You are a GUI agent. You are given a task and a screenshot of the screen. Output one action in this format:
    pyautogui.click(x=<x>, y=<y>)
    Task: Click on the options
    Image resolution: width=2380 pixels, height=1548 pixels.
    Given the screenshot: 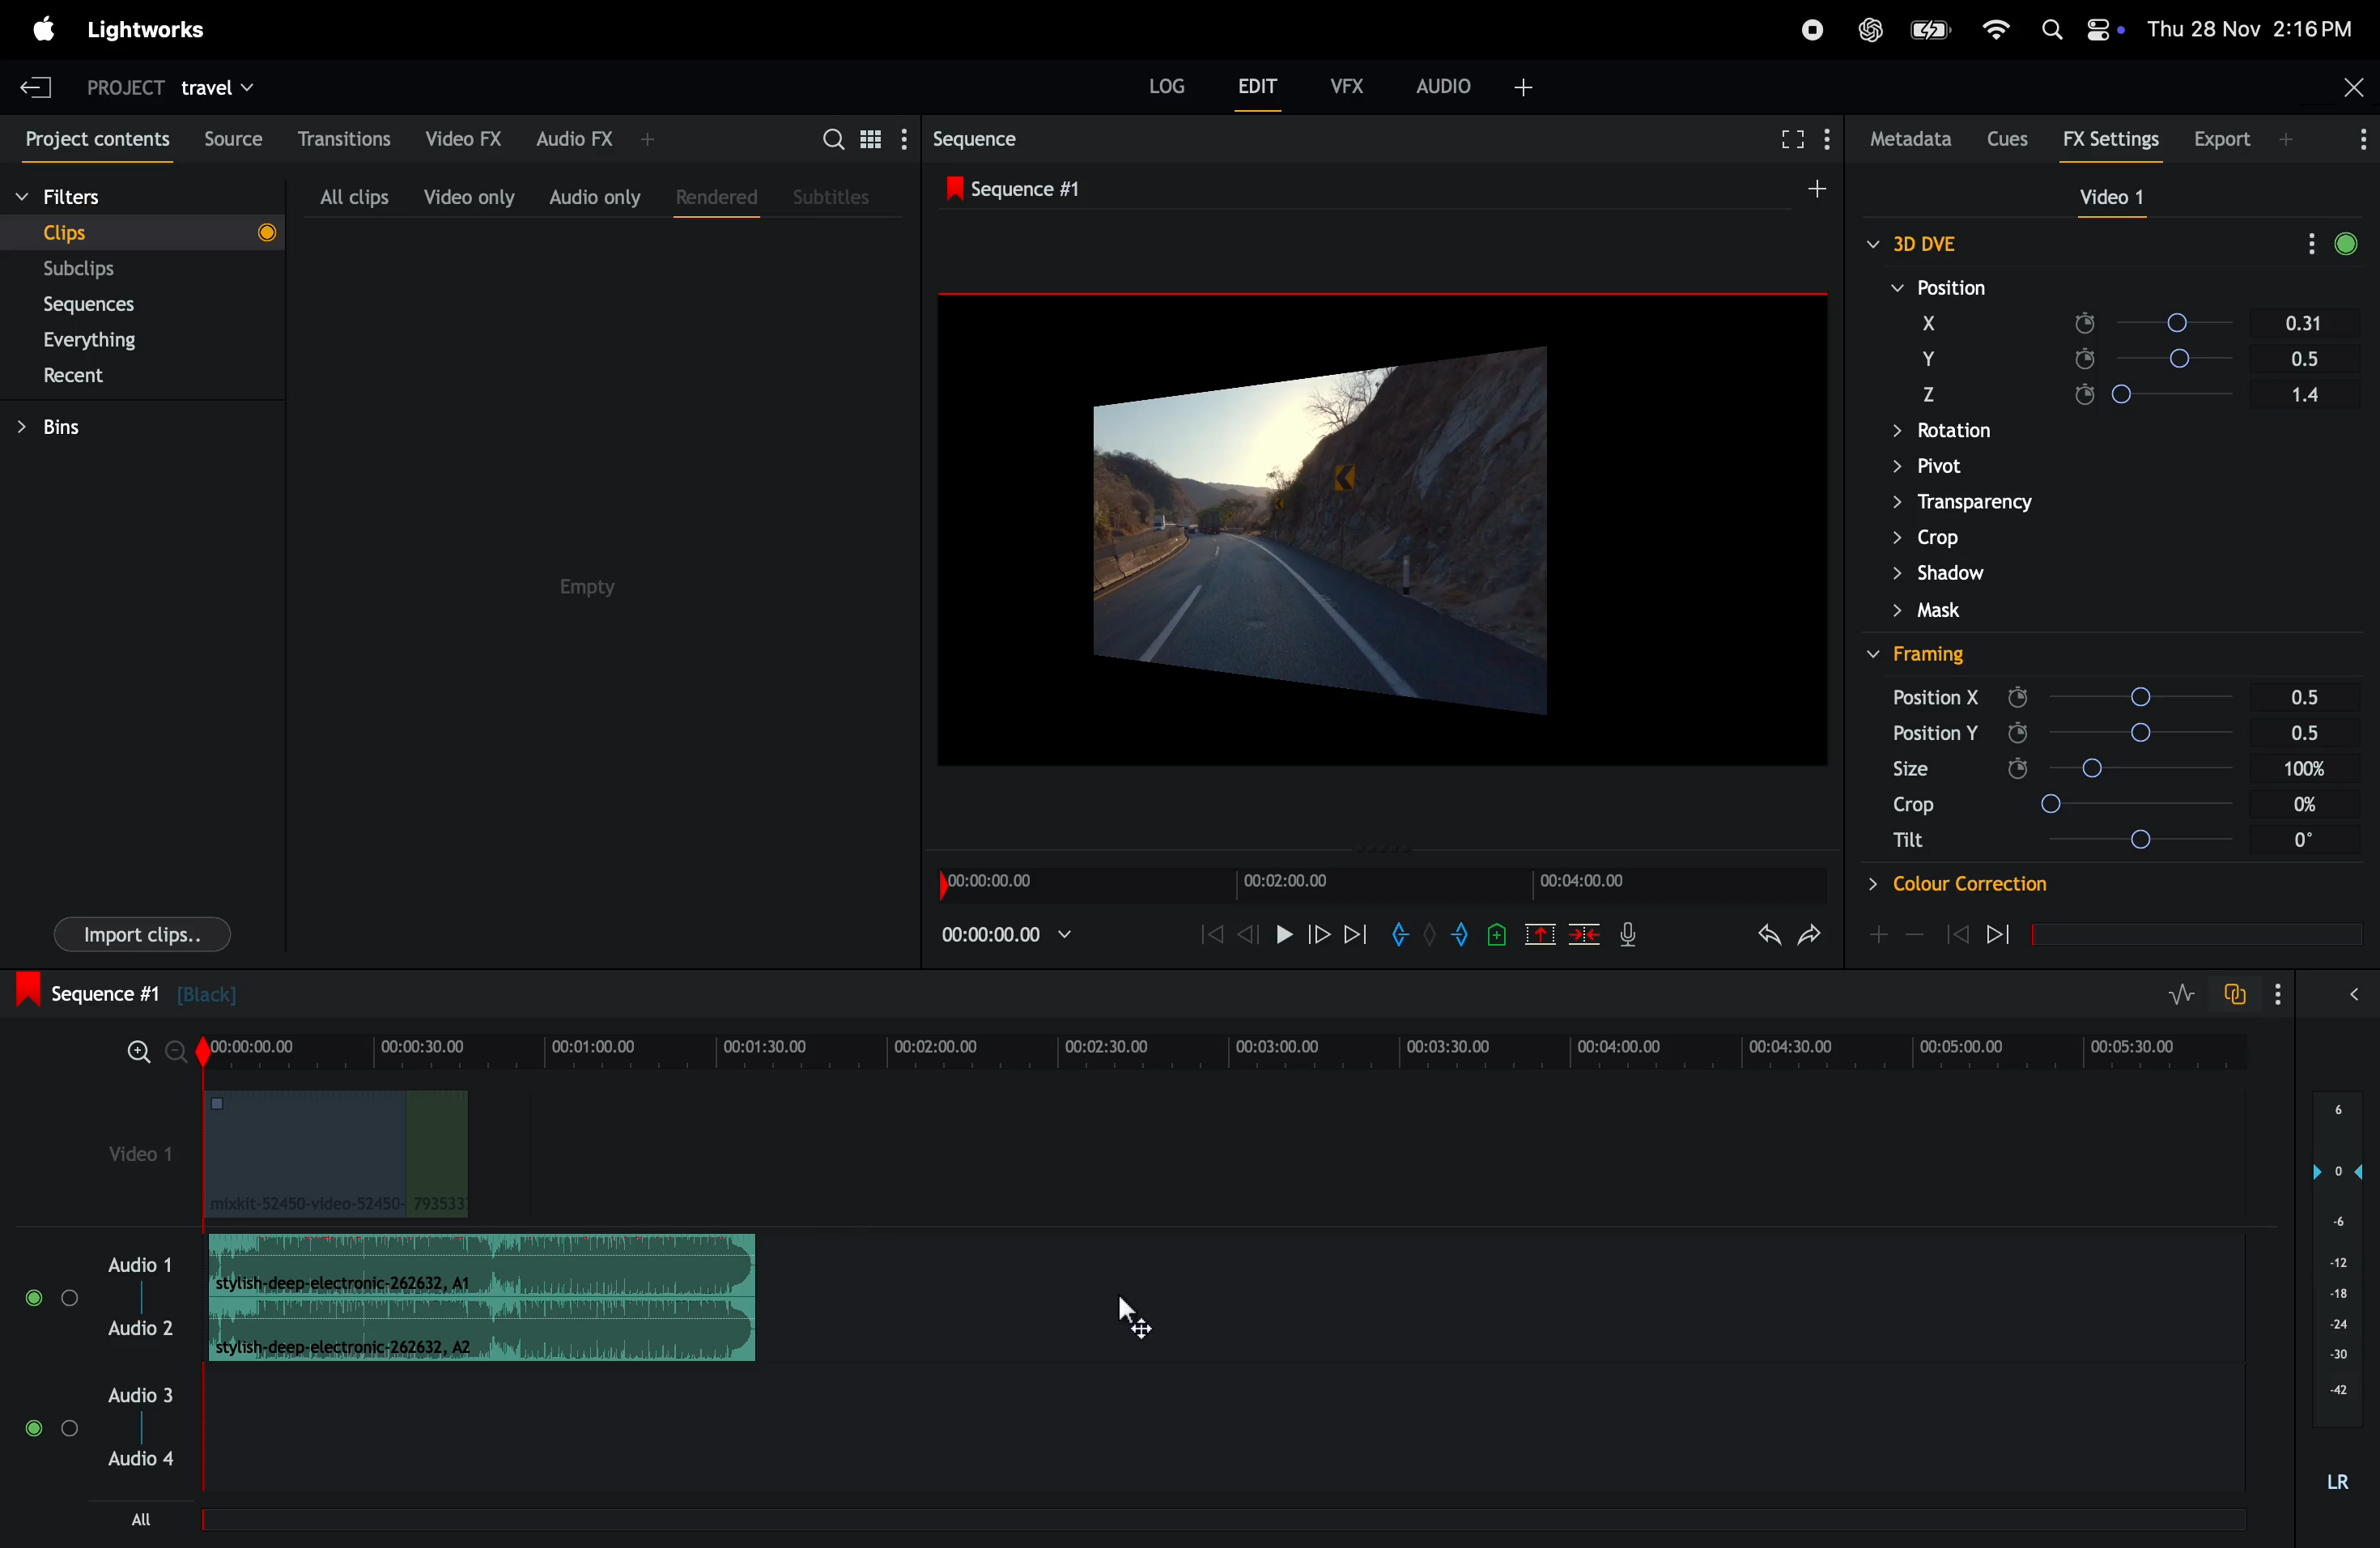 What is the action you would take?
    pyautogui.click(x=2348, y=142)
    